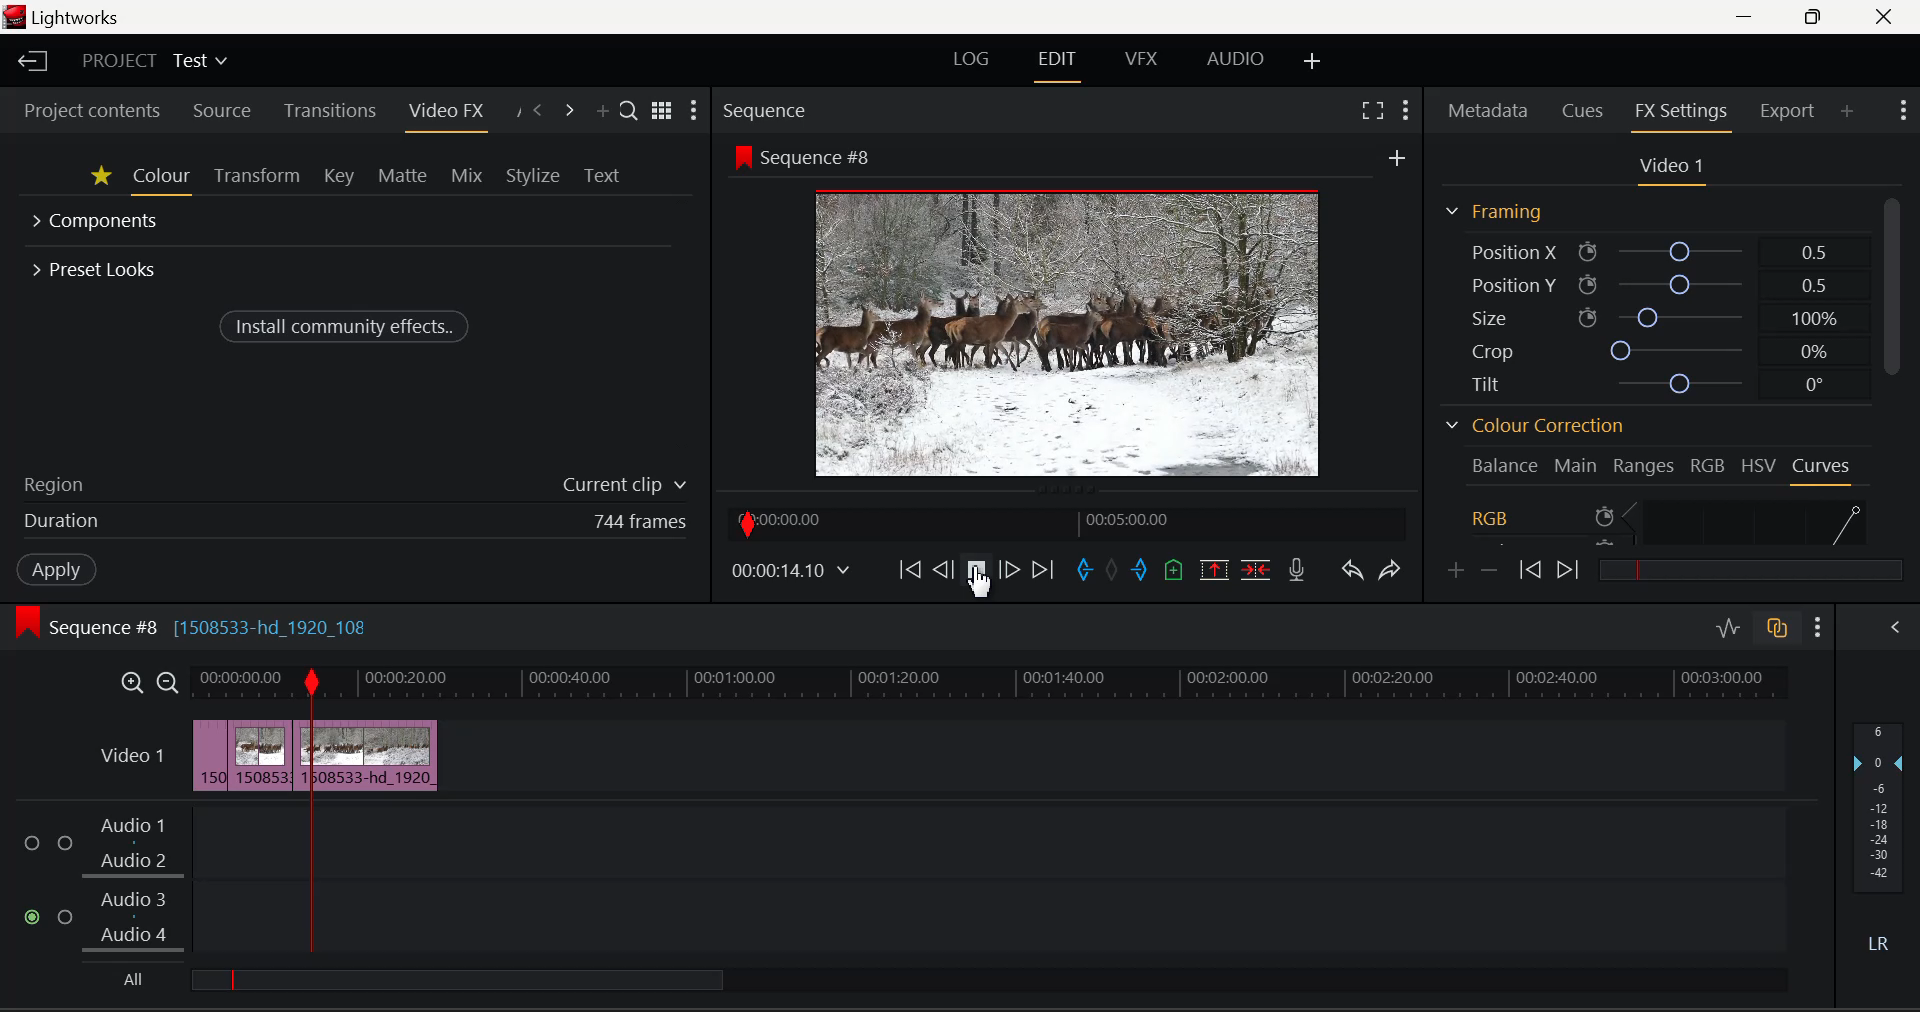 This screenshot has width=1920, height=1012. I want to click on Sequence #8, so click(807, 156).